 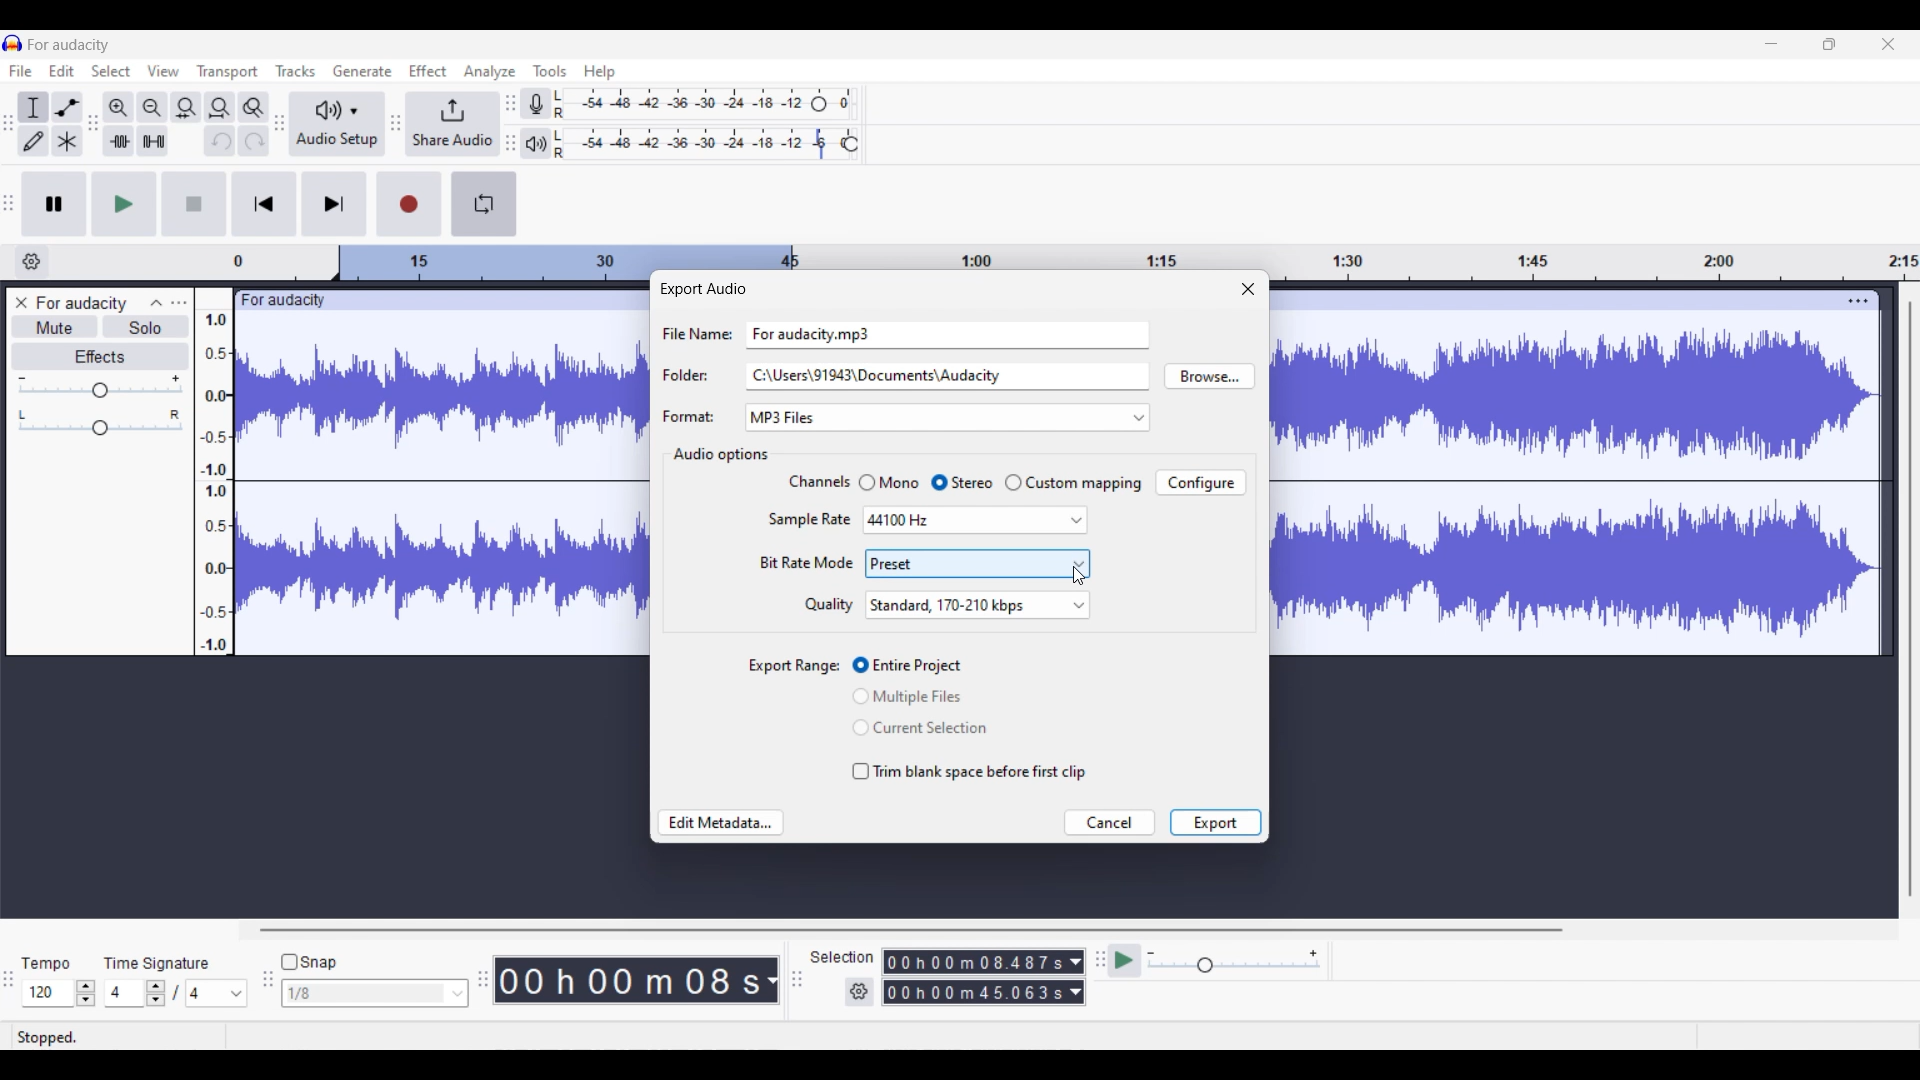 I want to click on Select menu, so click(x=111, y=71).